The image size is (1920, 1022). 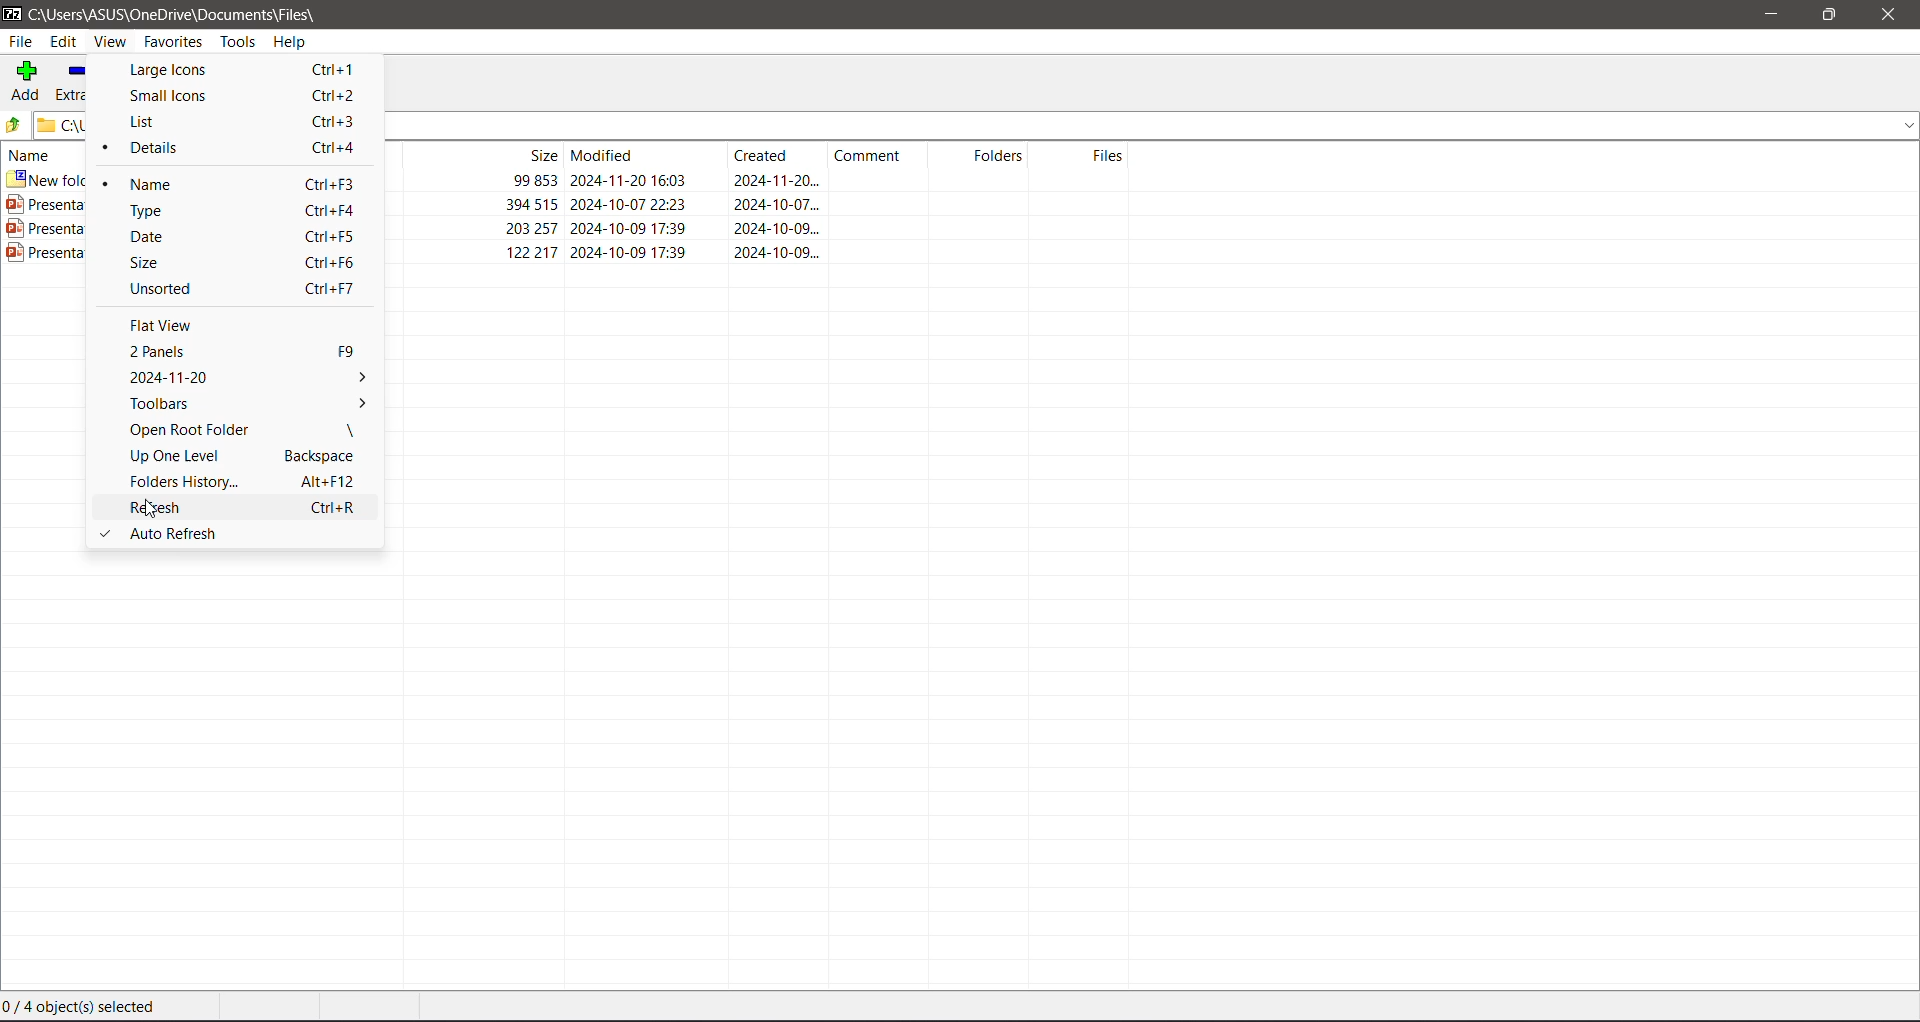 What do you see at coordinates (149, 509) in the screenshot?
I see `cursor` at bounding box center [149, 509].